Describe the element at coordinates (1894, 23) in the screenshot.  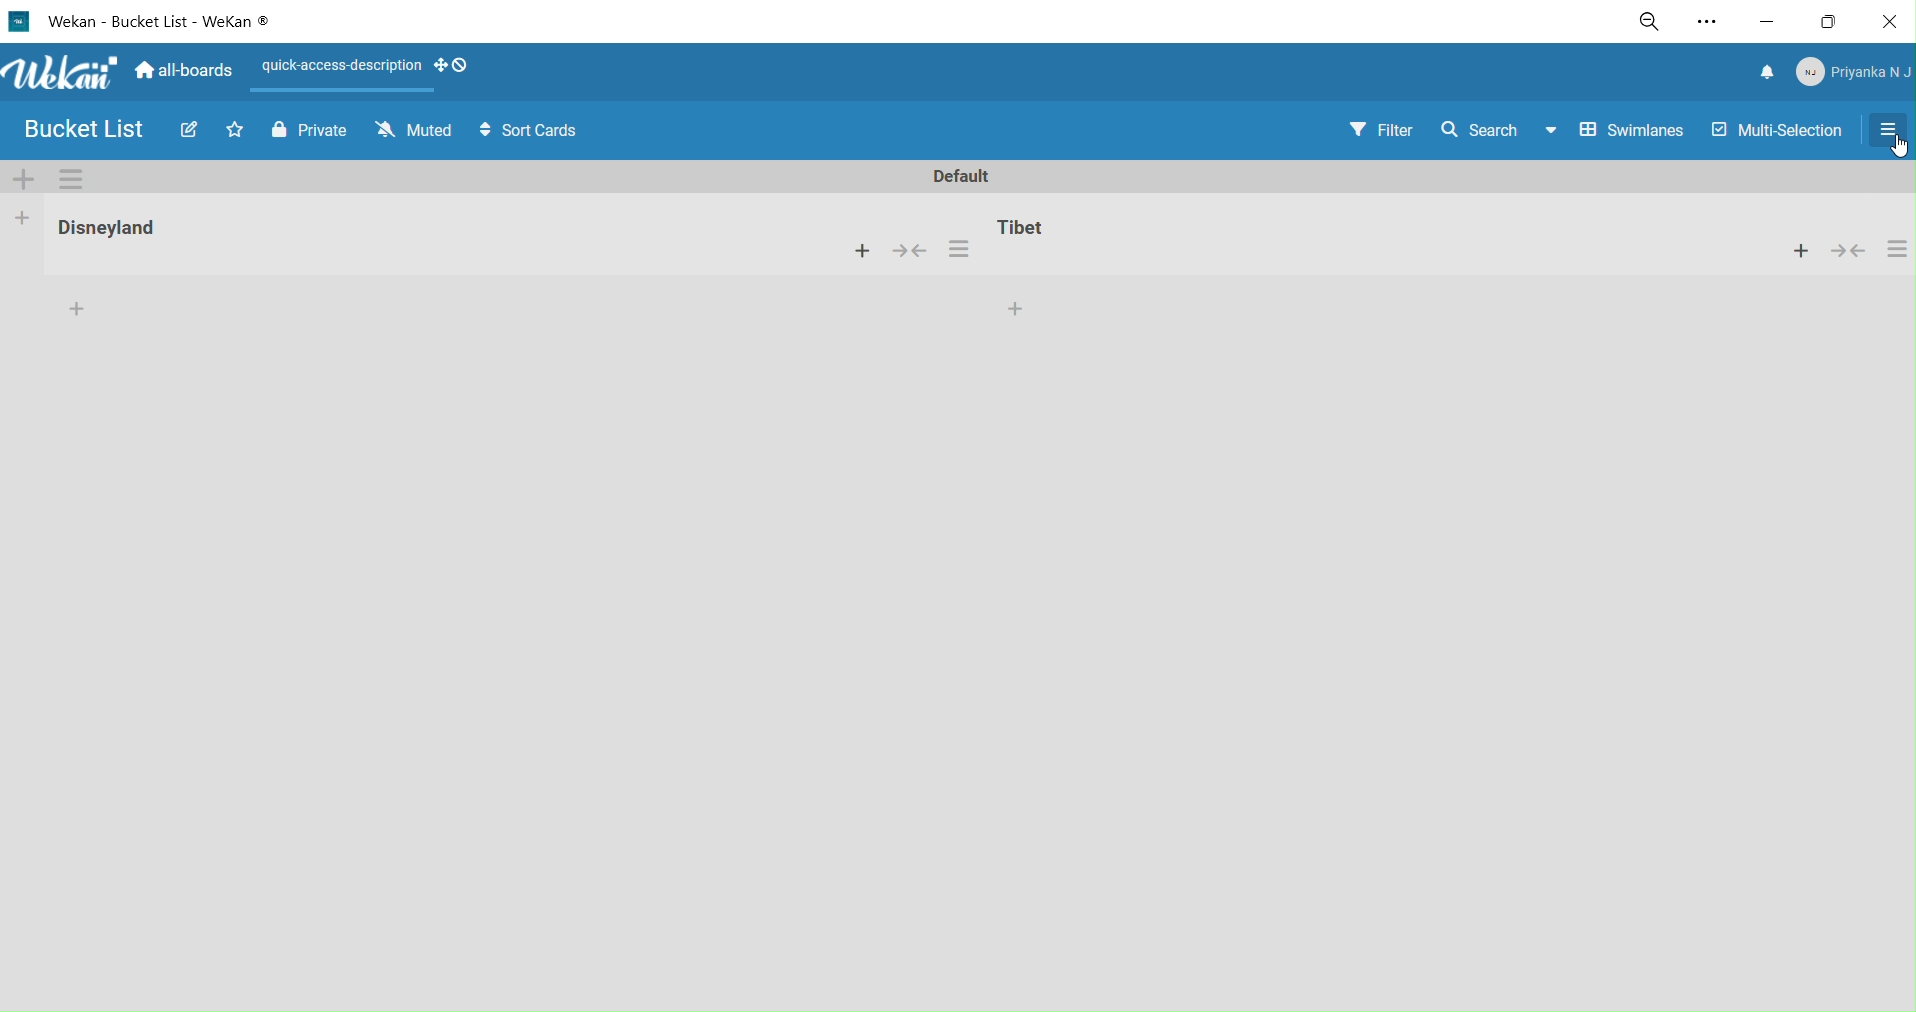
I see `close` at that location.